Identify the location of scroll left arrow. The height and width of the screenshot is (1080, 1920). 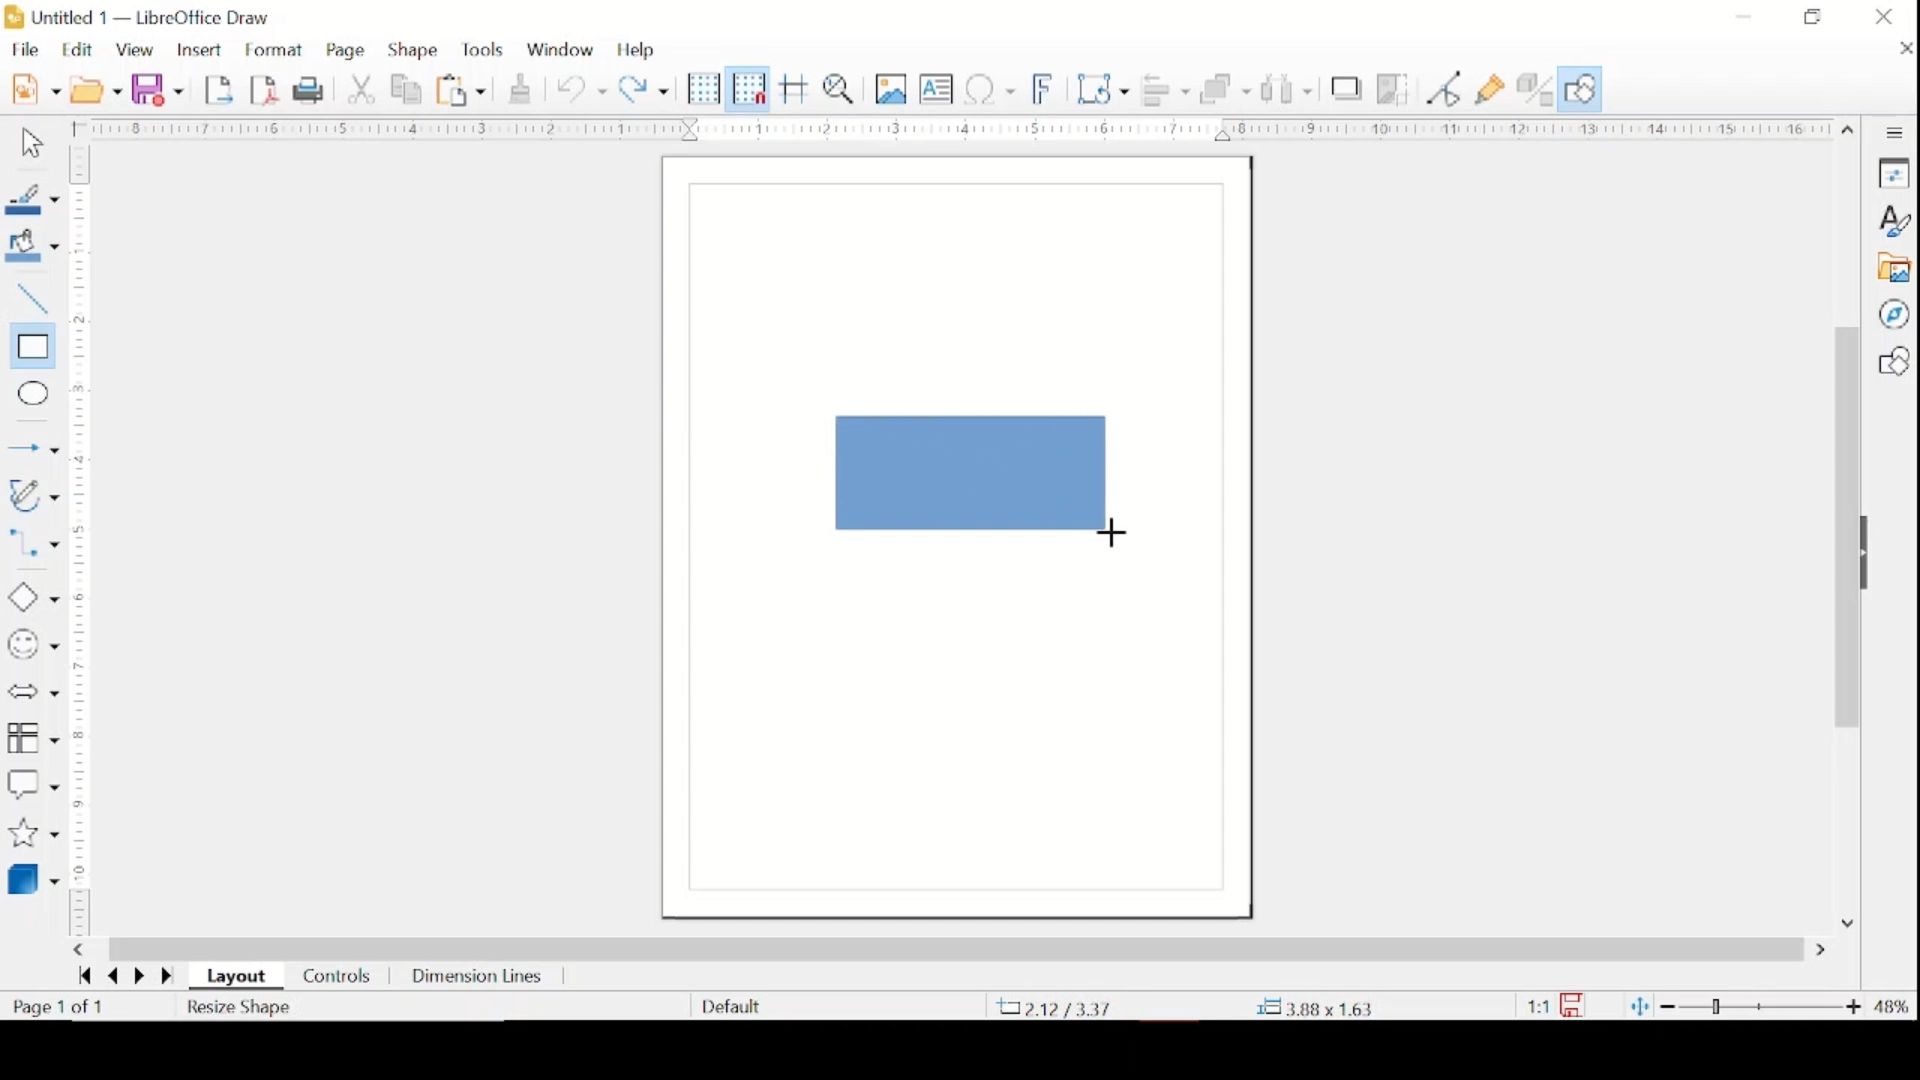
(78, 950).